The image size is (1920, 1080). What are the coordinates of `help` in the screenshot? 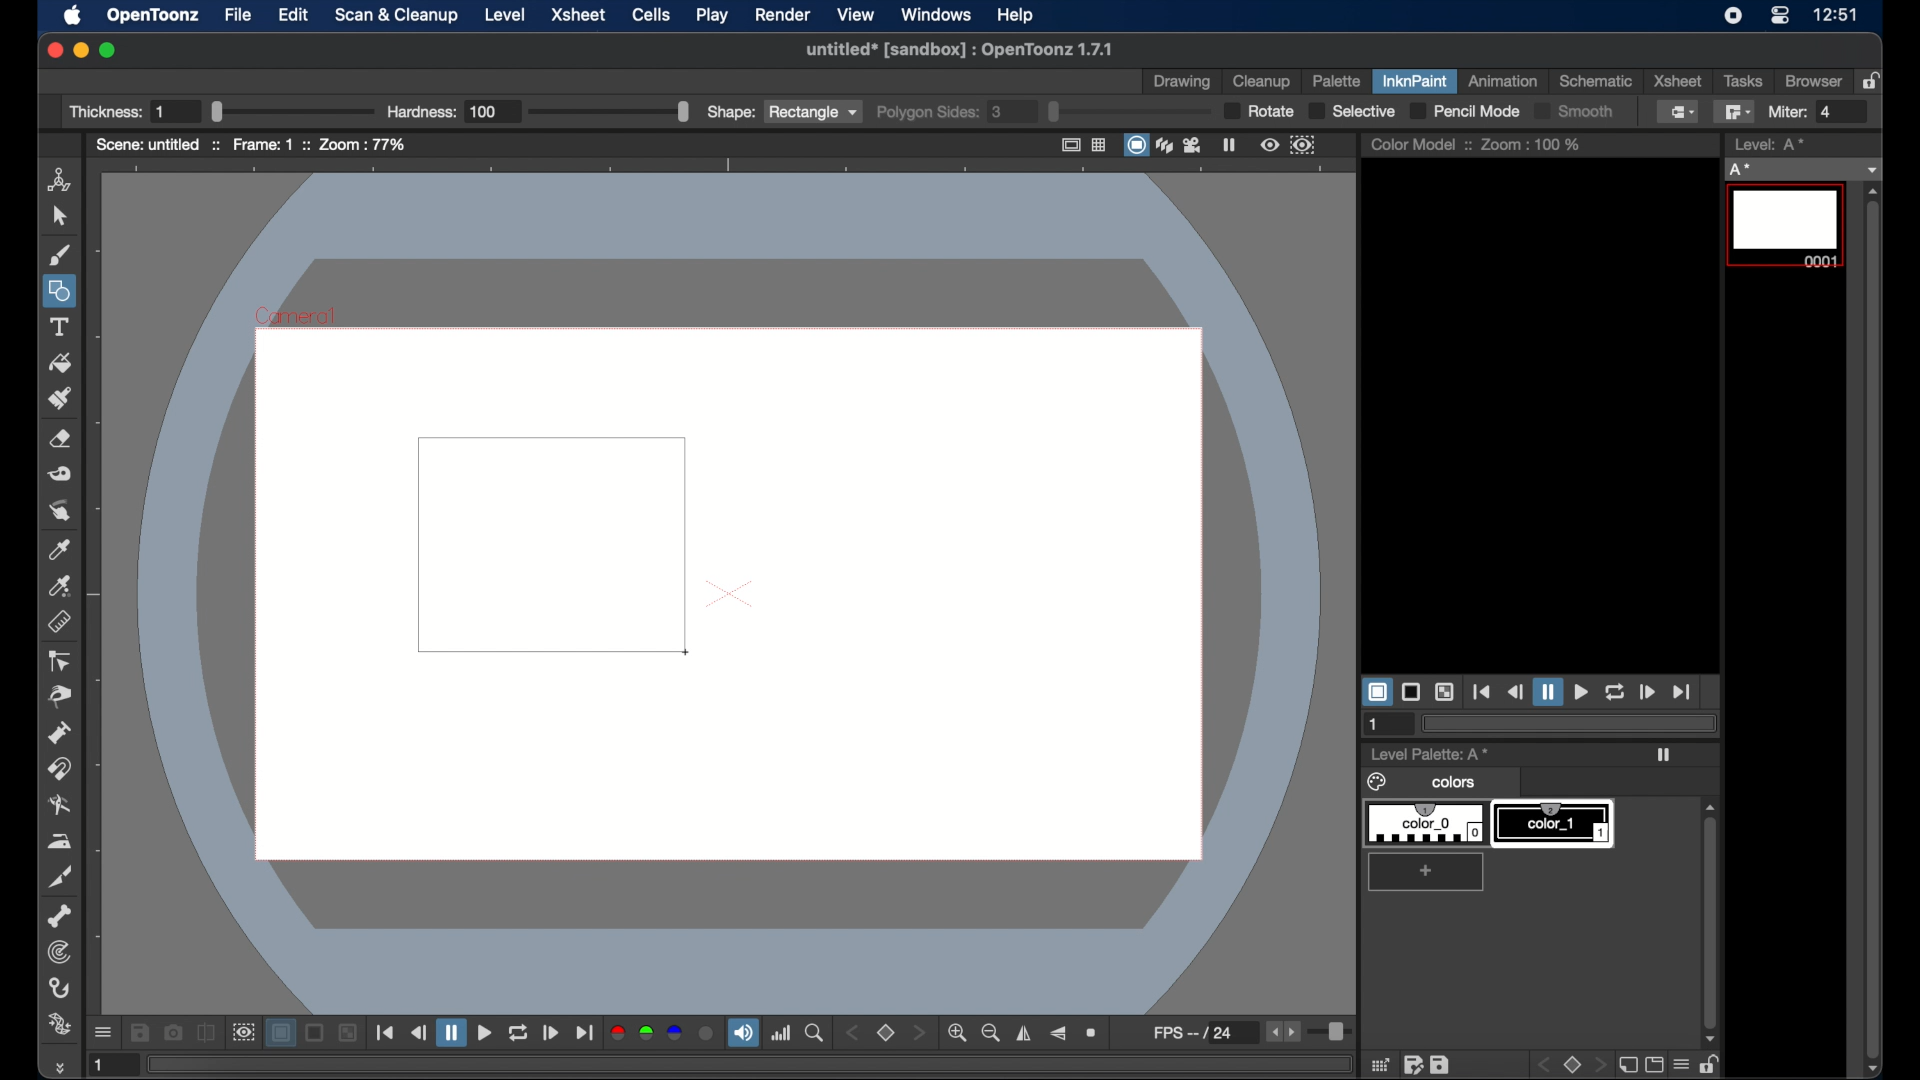 It's located at (1015, 15).